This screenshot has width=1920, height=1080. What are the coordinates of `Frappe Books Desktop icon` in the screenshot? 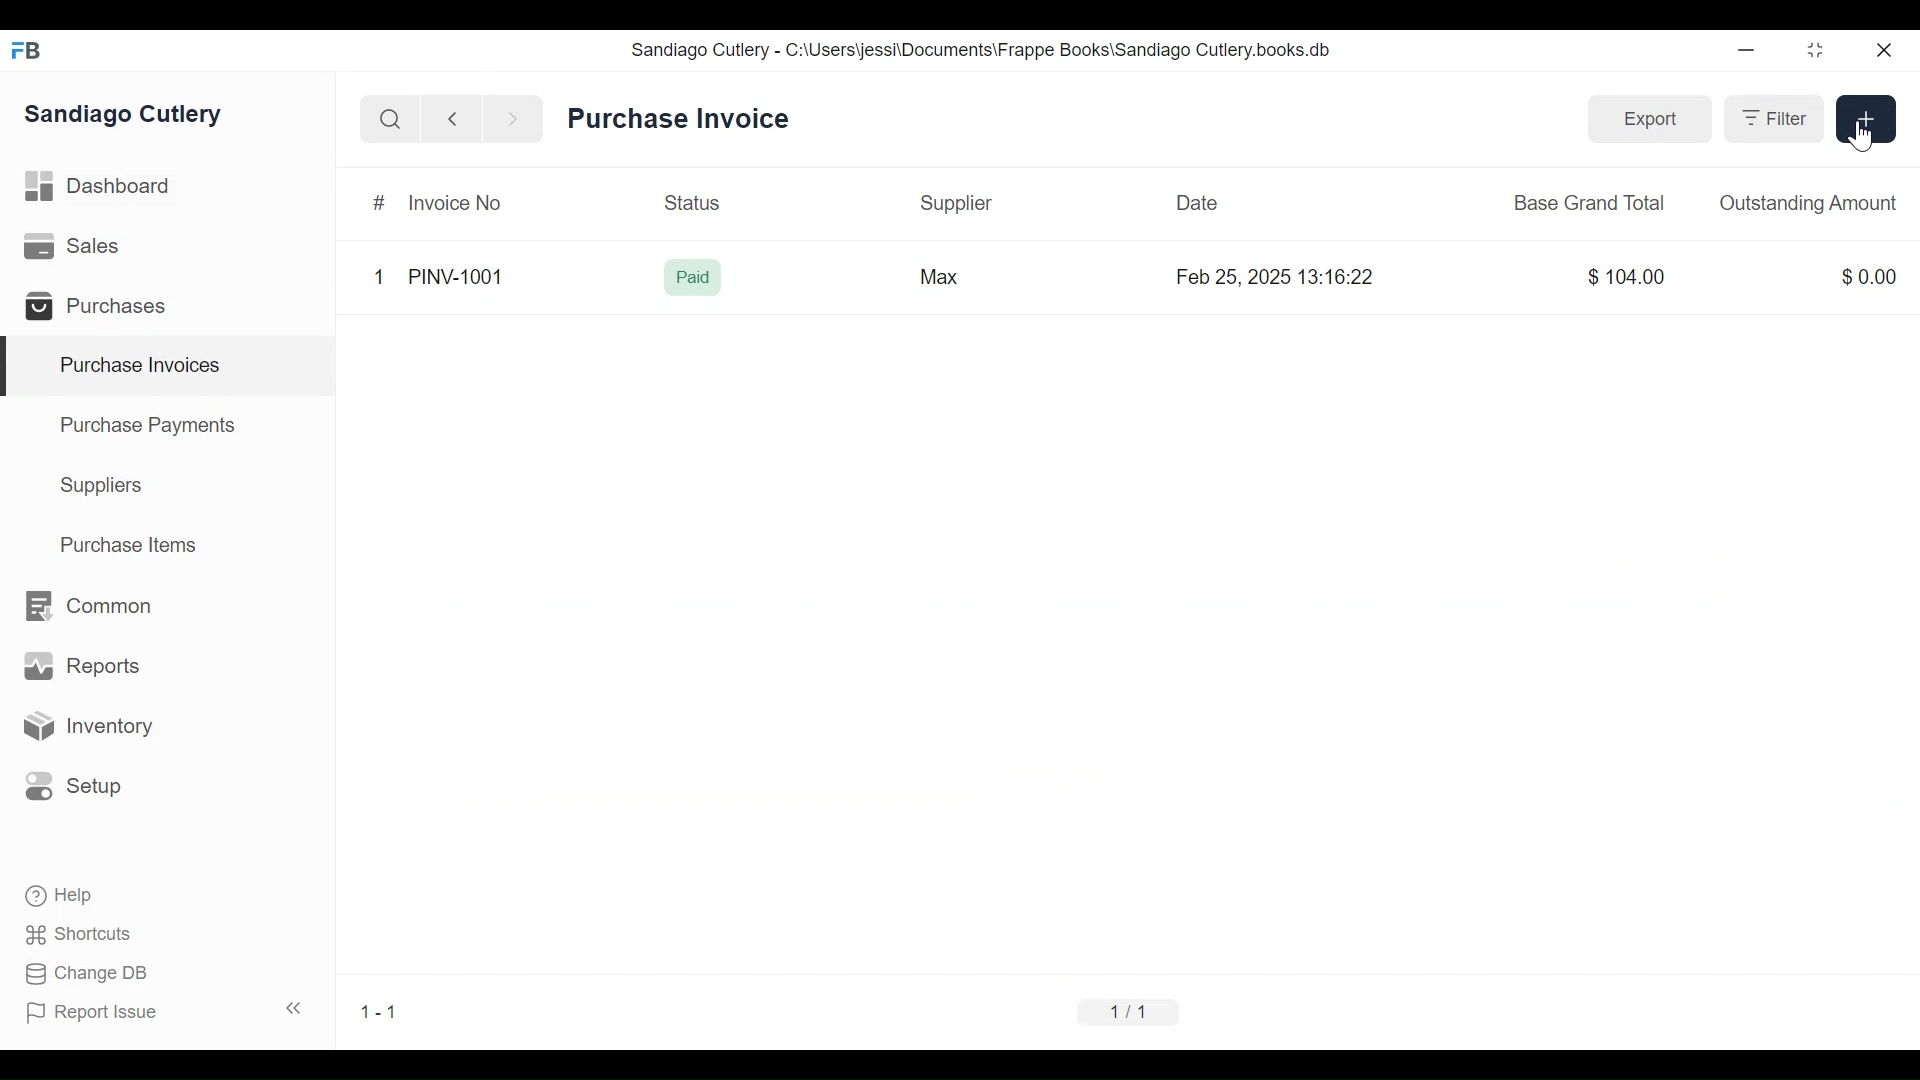 It's located at (33, 52).